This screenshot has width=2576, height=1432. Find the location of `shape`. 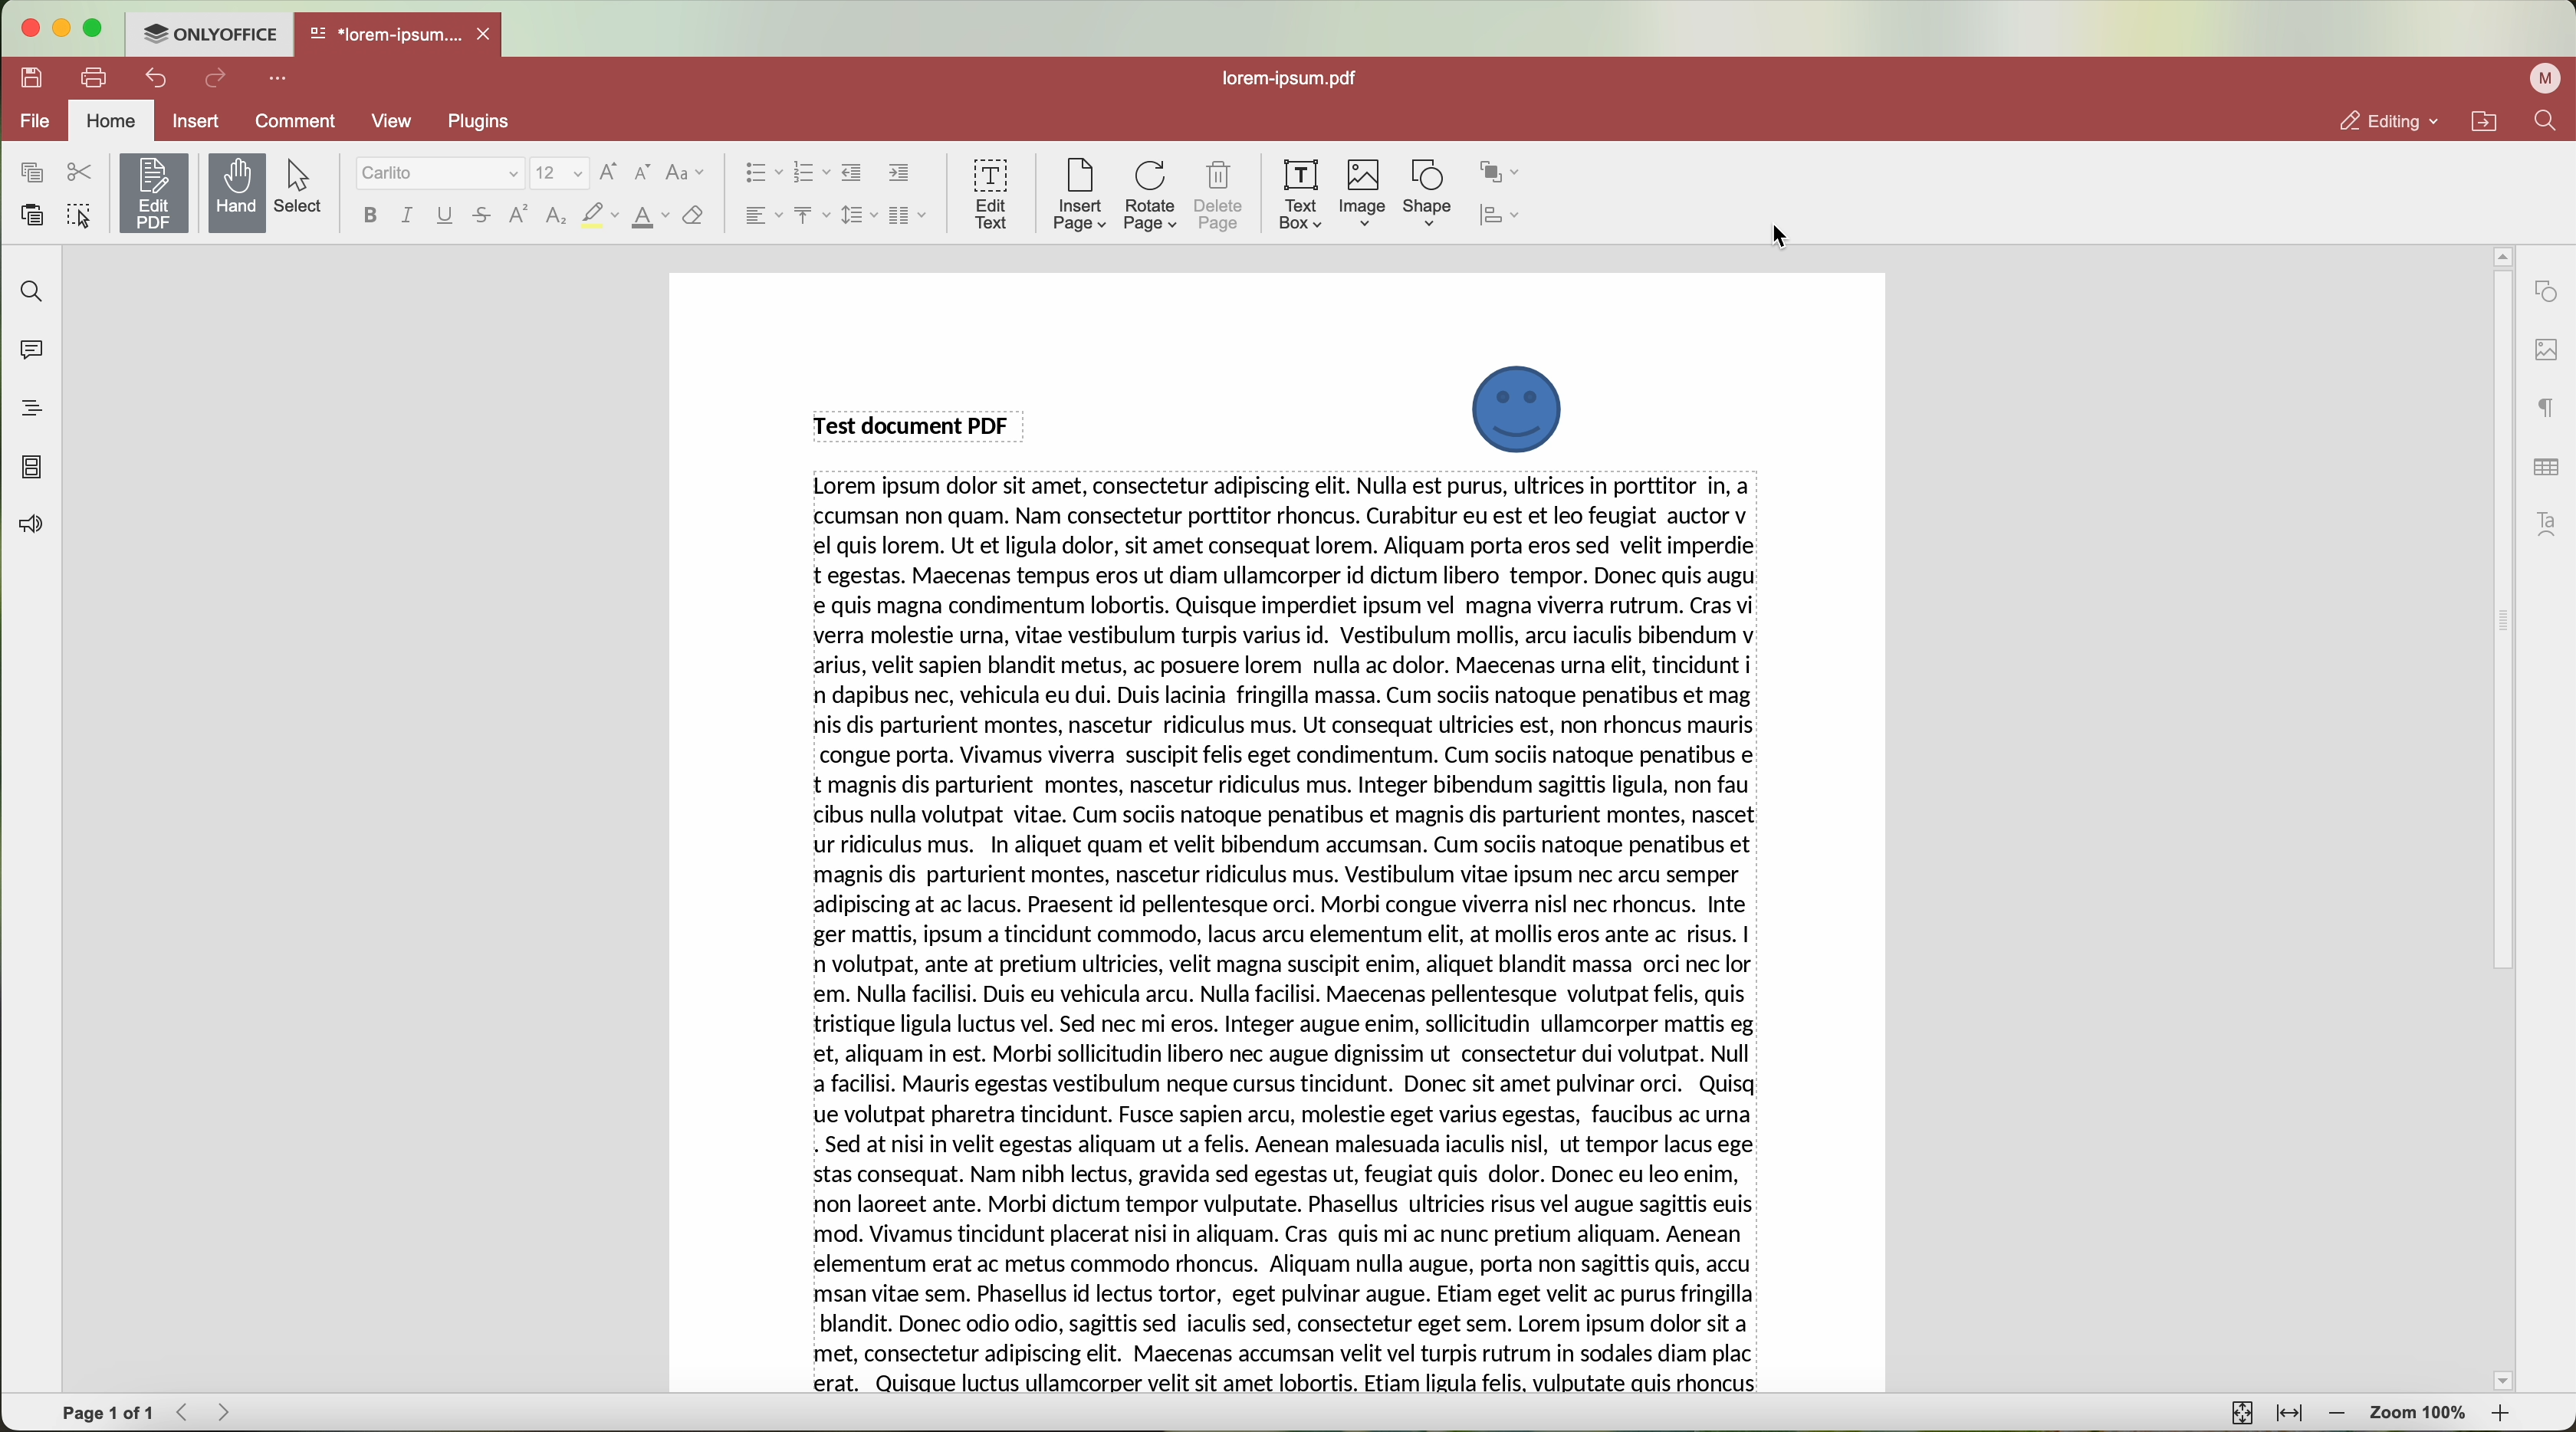

shape is located at coordinates (1427, 192).